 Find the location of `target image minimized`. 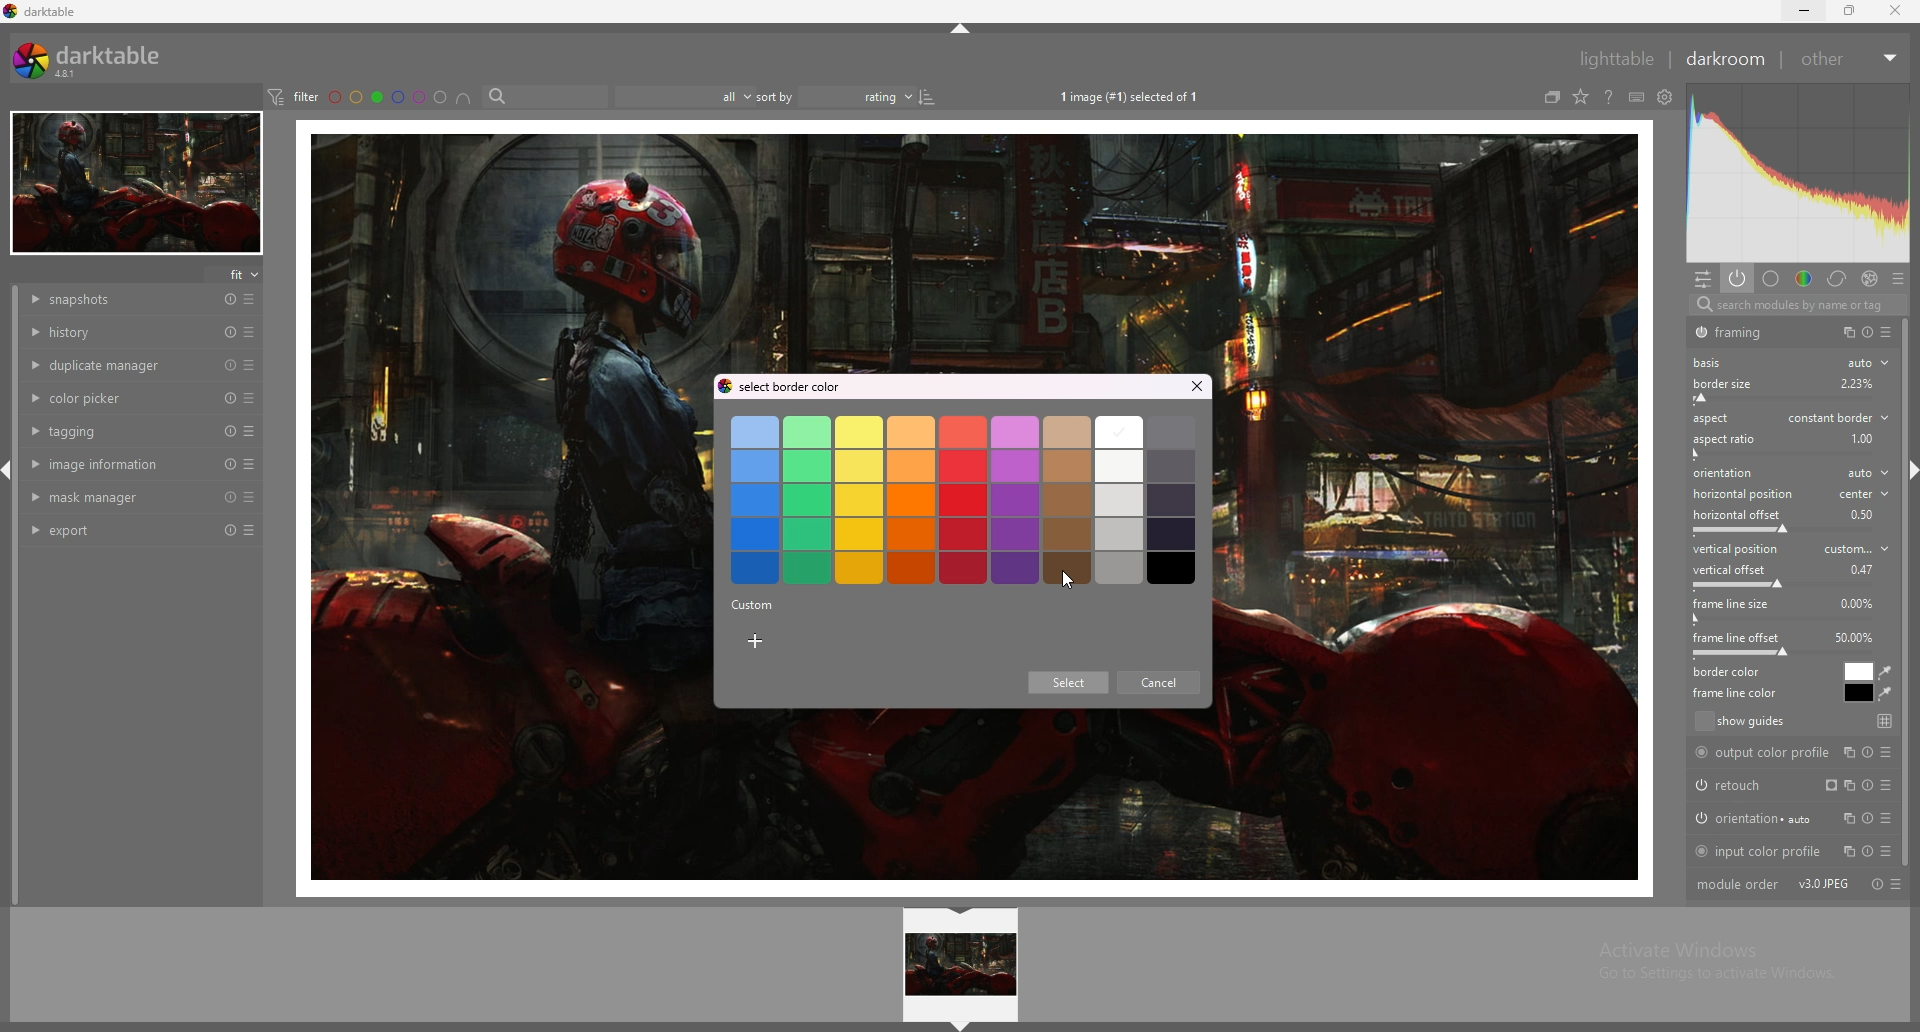

target image minimized is located at coordinates (135, 184).